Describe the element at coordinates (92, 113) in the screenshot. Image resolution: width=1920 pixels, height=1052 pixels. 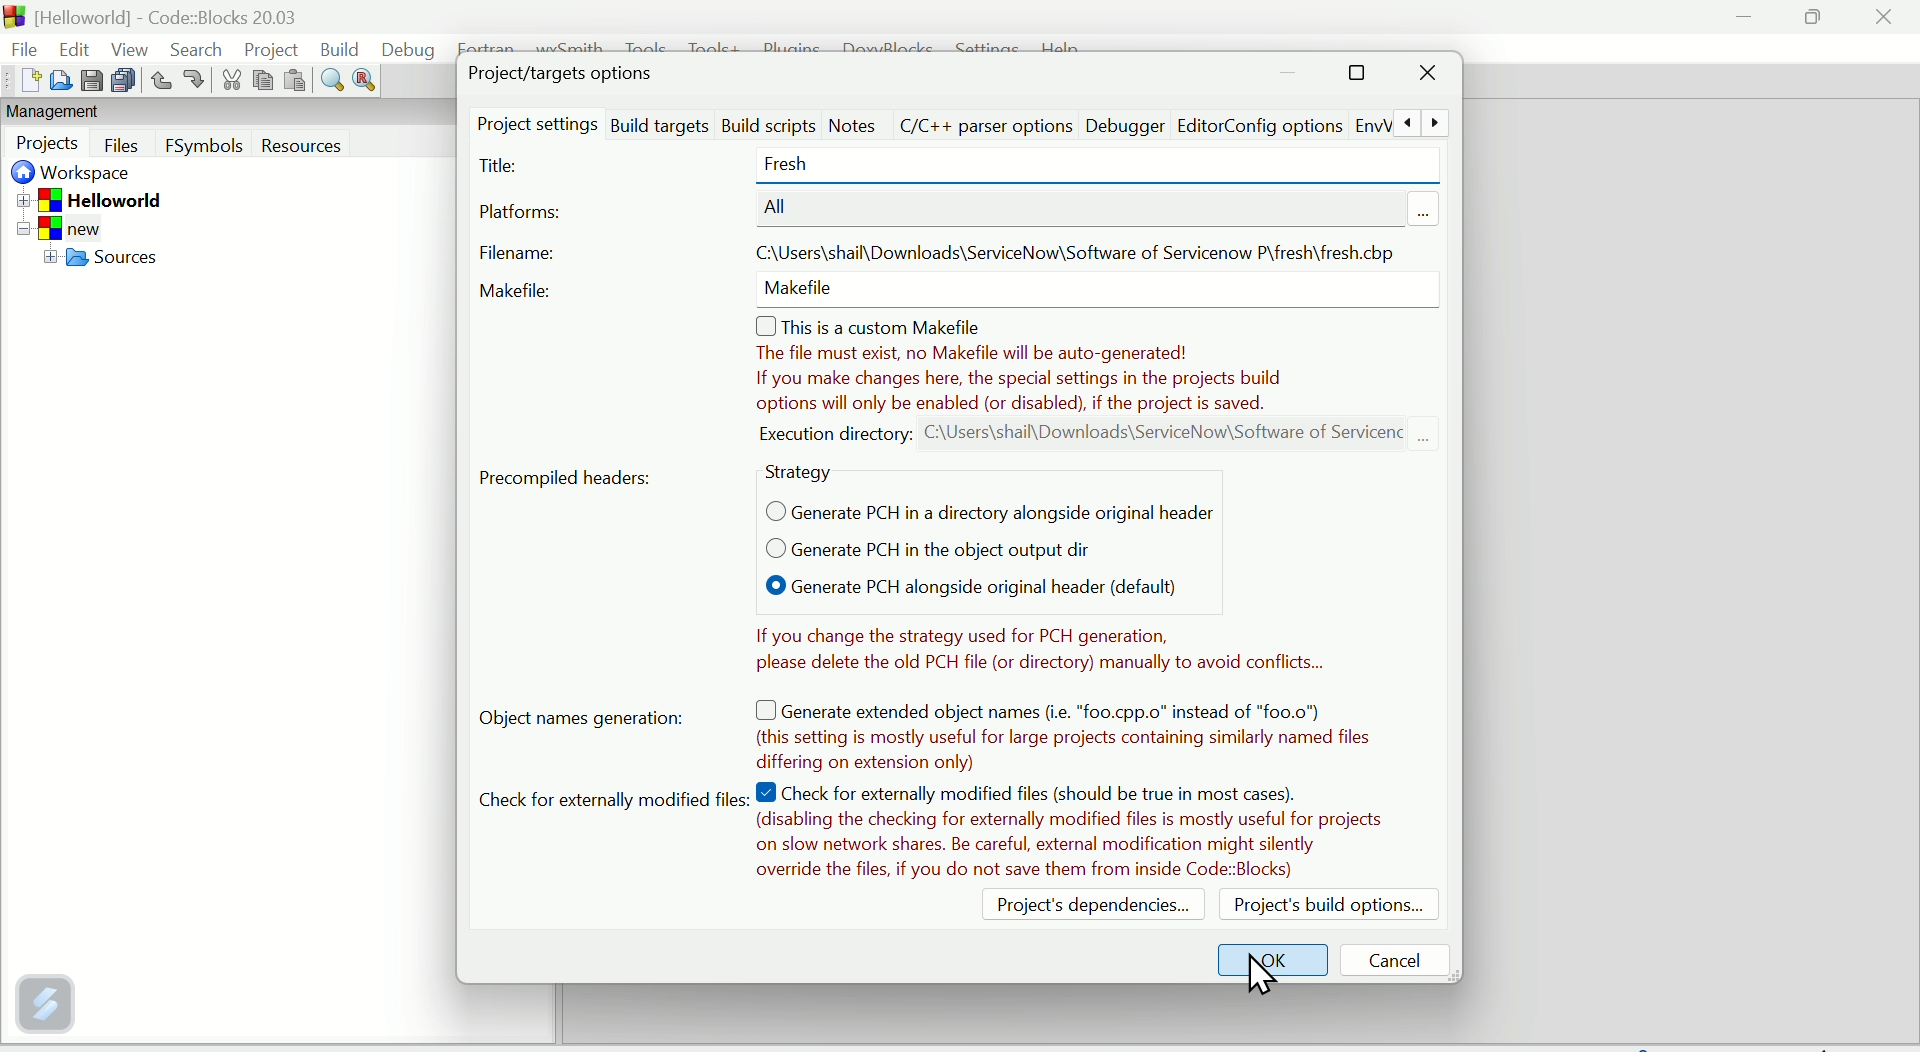
I see `Management` at that location.